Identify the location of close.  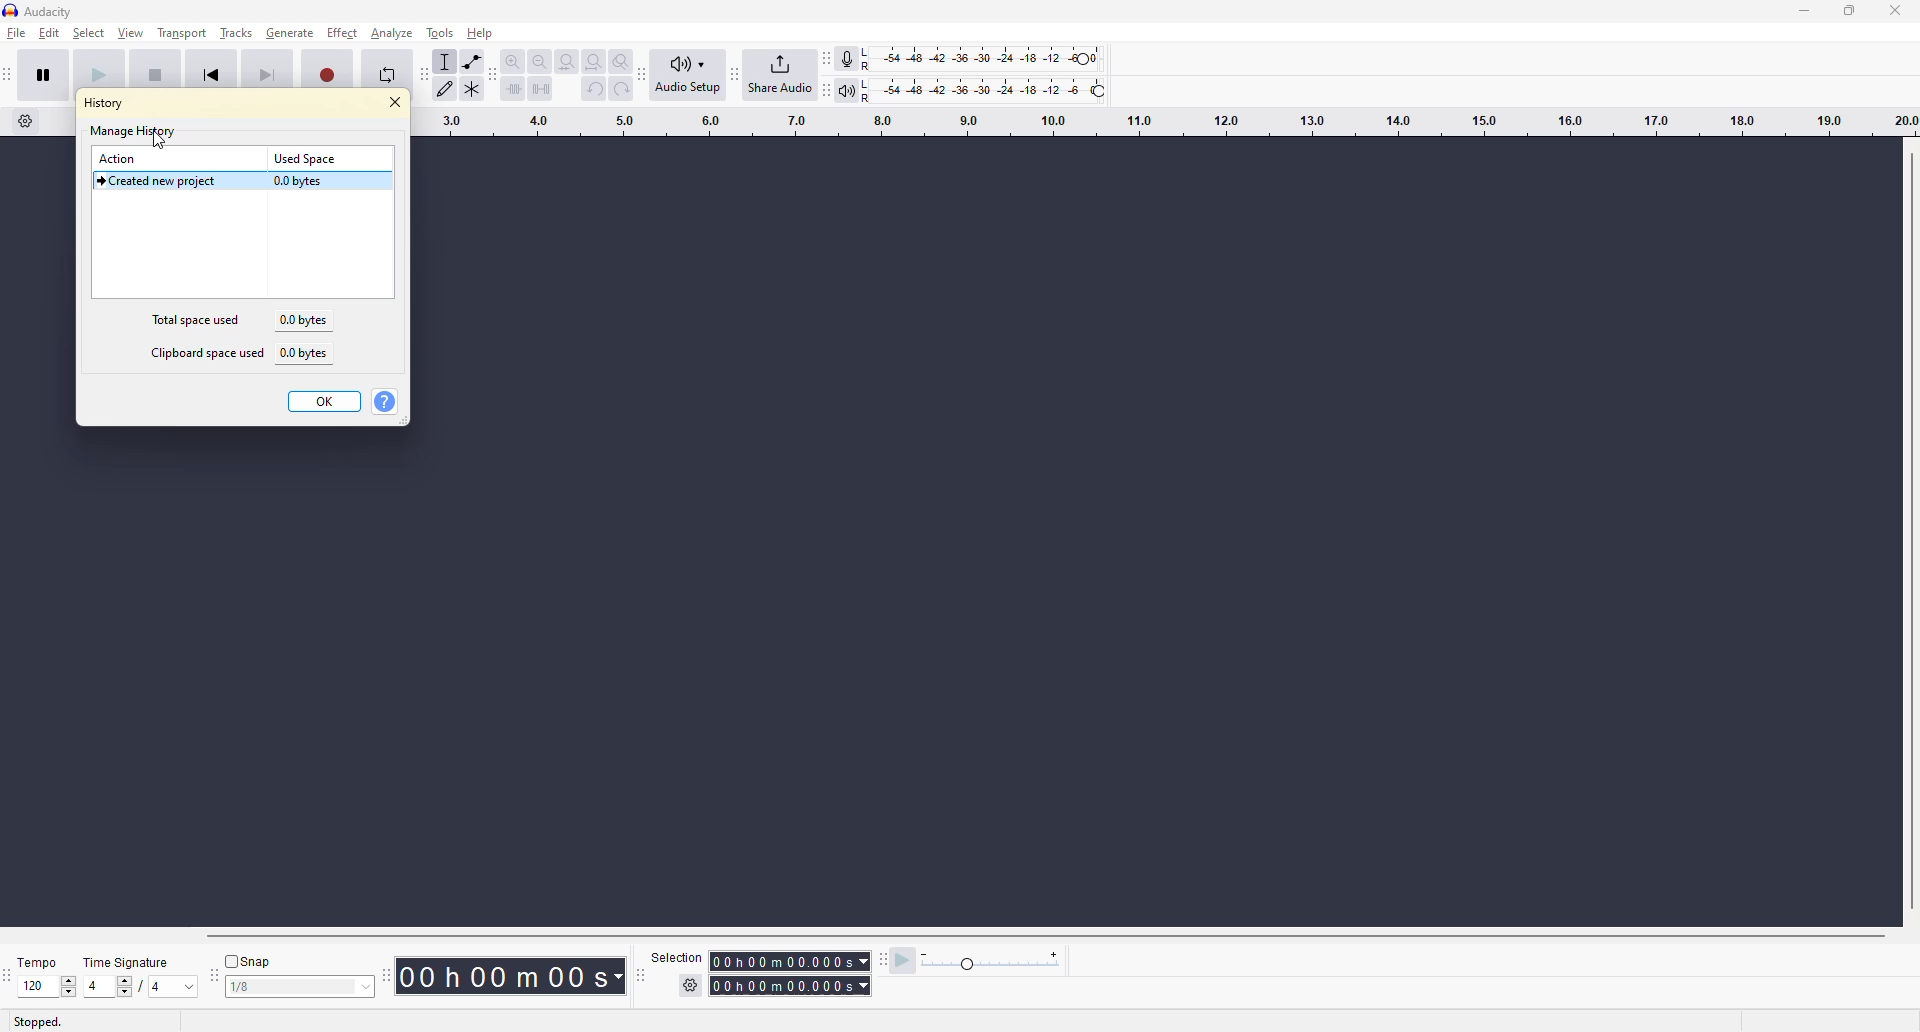
(1892, 15).